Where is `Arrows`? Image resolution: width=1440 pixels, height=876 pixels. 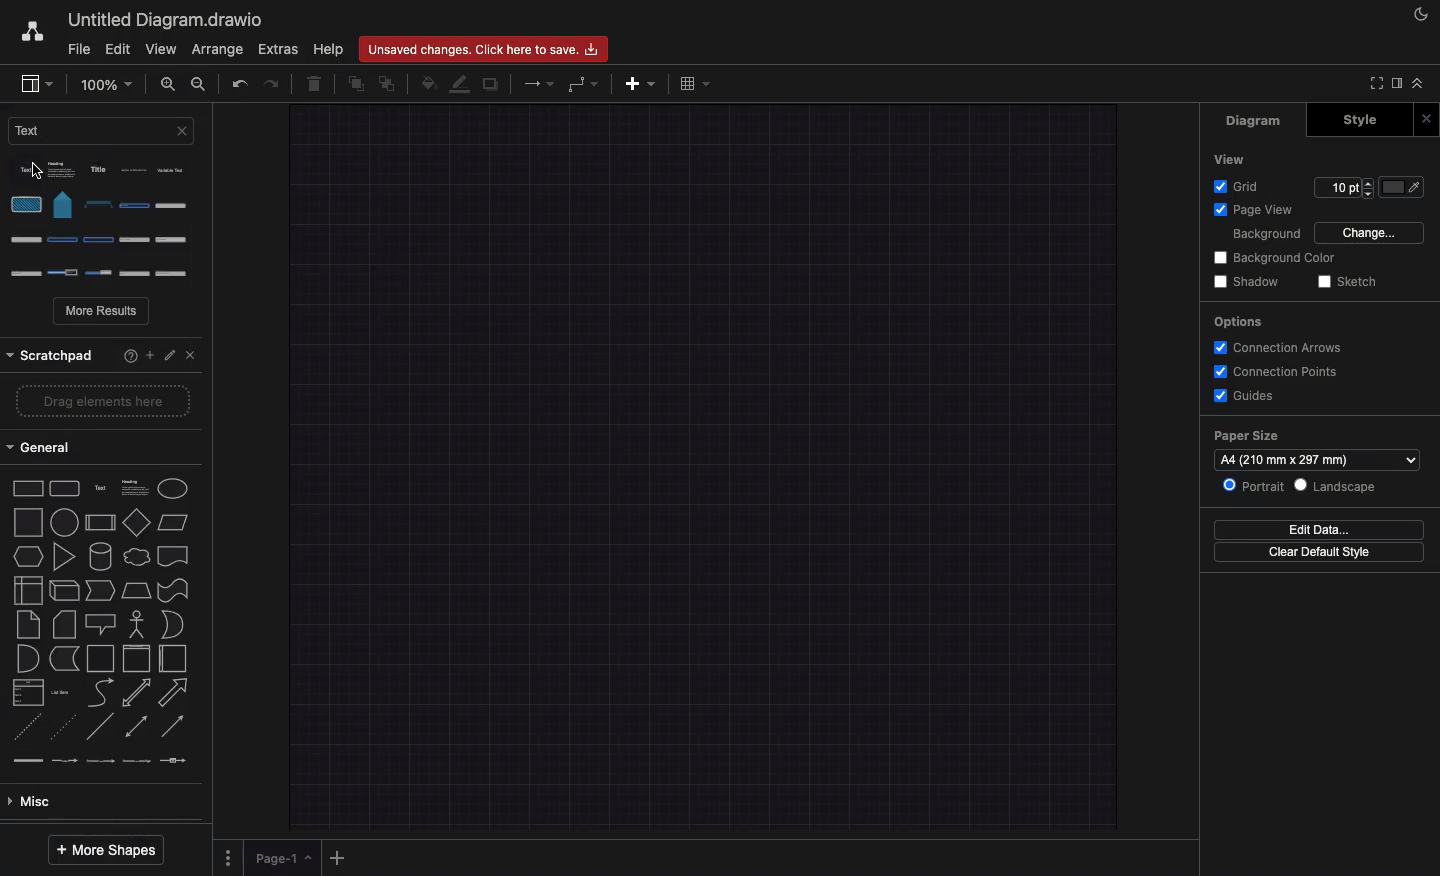 Arrows is located at coordinates (541, 83).